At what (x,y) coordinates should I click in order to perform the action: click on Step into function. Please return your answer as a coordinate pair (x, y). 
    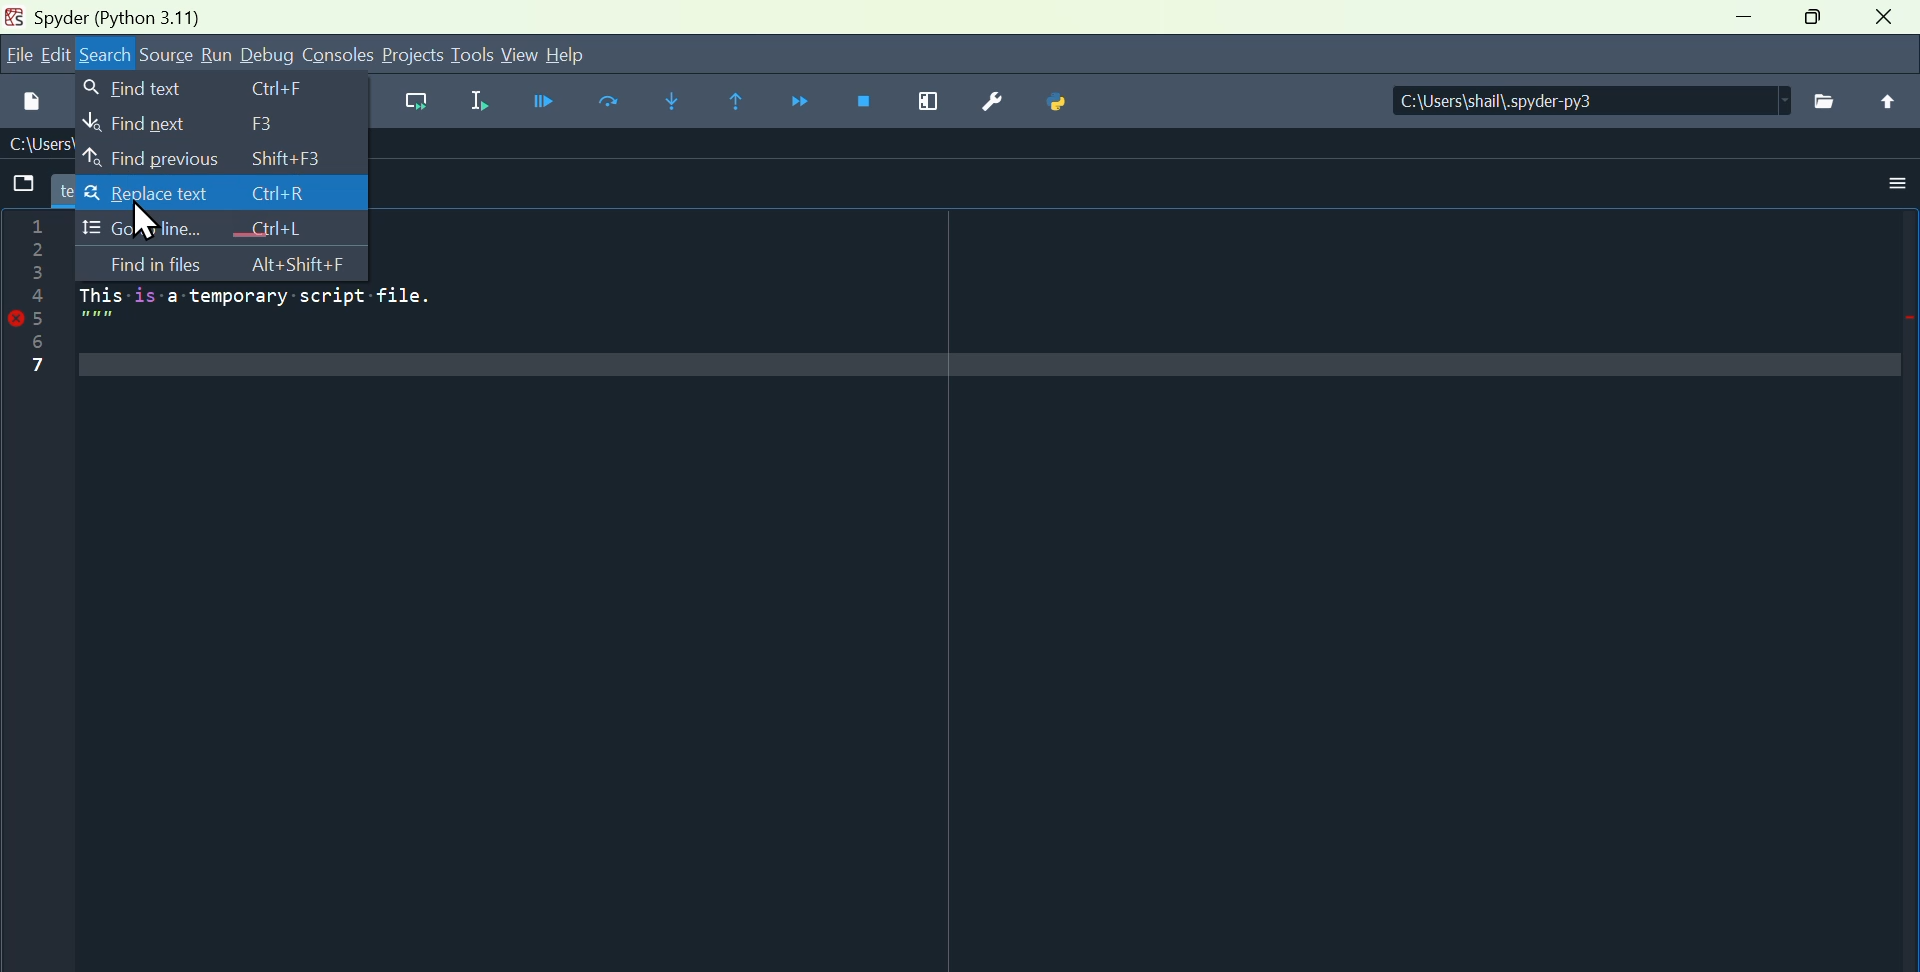
    Looking at the image, I should click on (673, 103).